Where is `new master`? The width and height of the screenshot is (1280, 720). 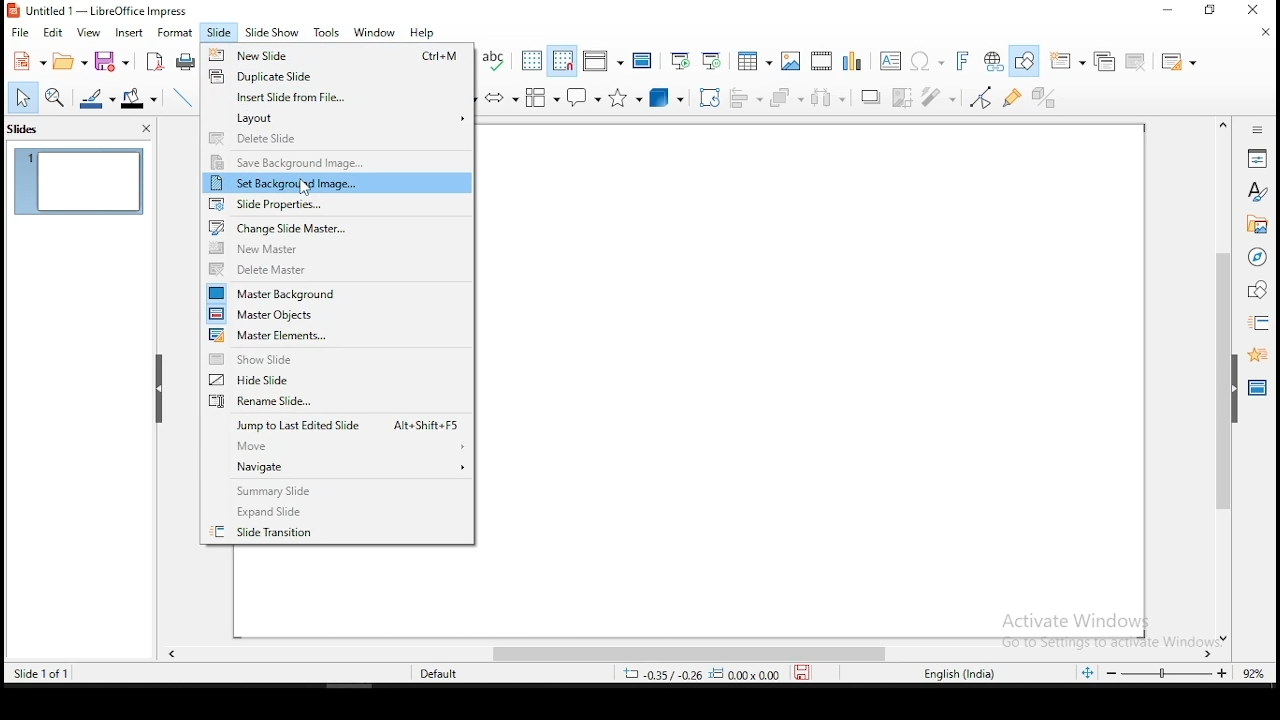 new master is located at coordinates (336, 250).